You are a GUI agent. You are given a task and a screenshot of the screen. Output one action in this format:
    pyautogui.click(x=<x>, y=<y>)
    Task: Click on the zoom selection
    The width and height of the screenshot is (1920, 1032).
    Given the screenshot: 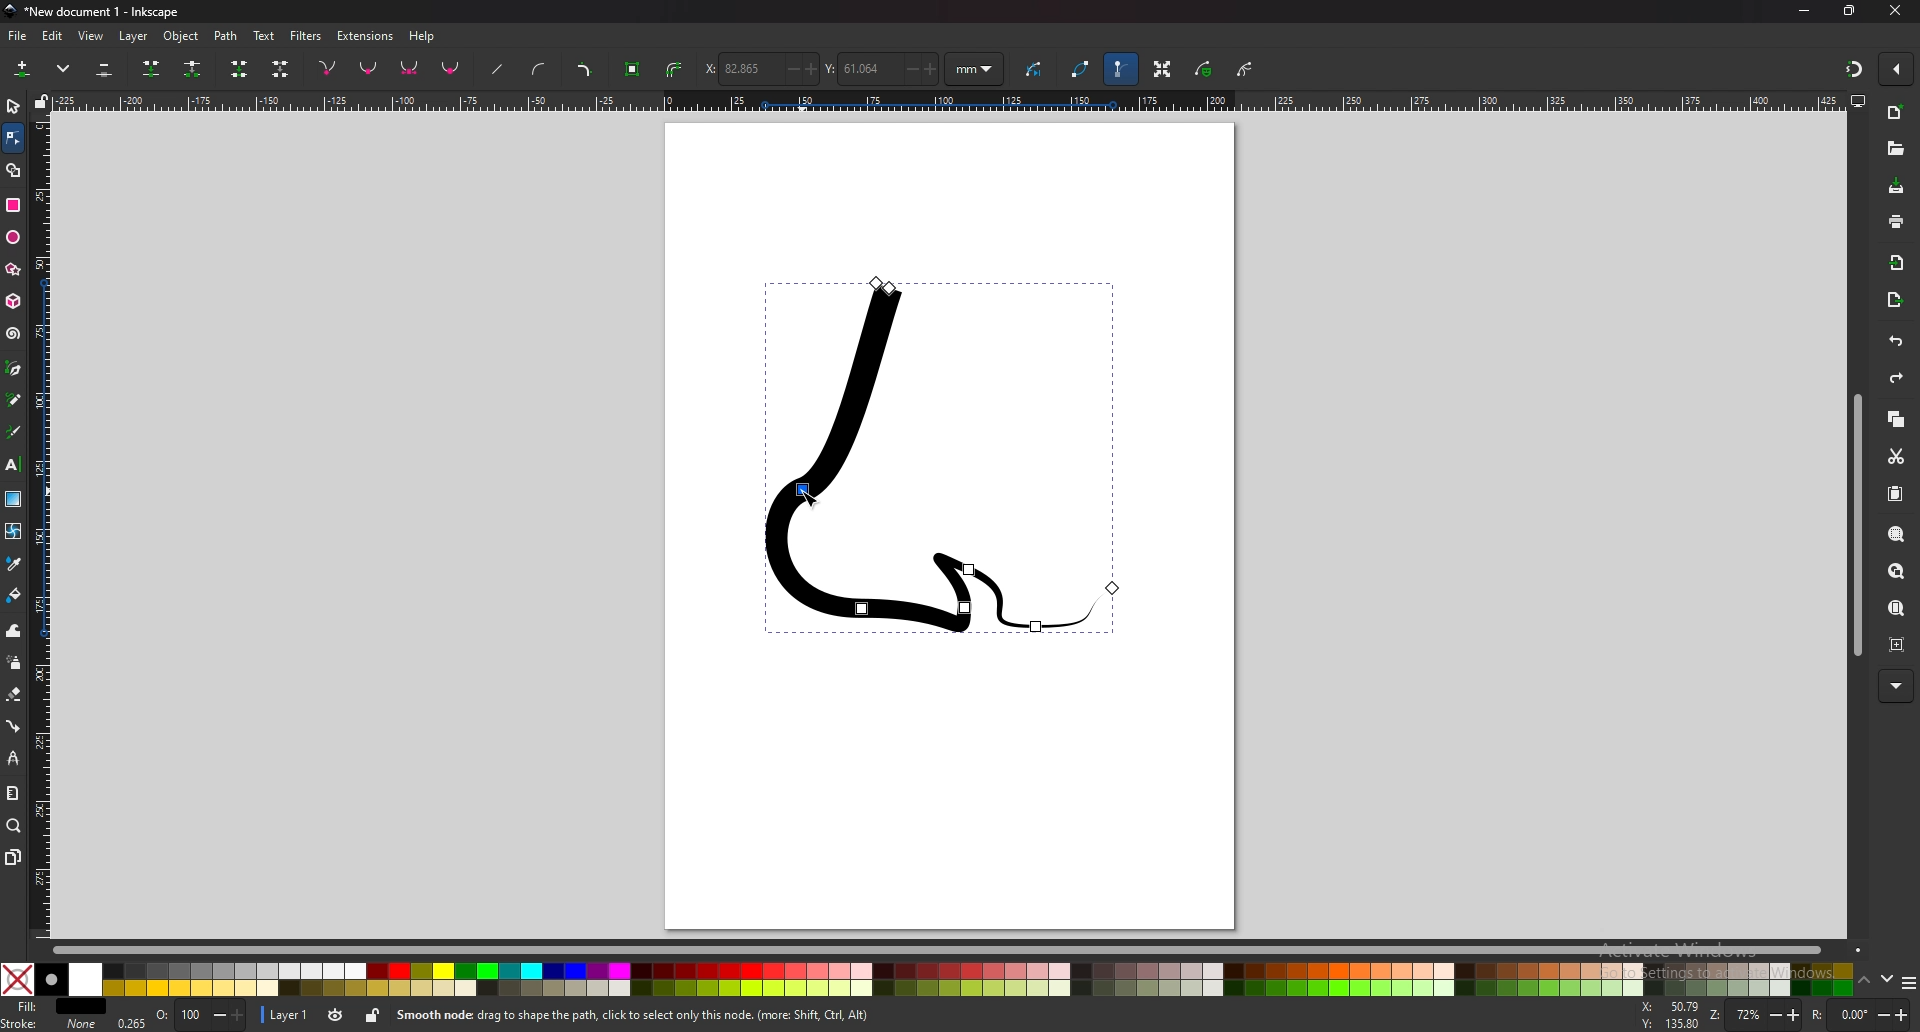 What is the action you would take?
    pyautogui.click(x=1895, y=534)
    